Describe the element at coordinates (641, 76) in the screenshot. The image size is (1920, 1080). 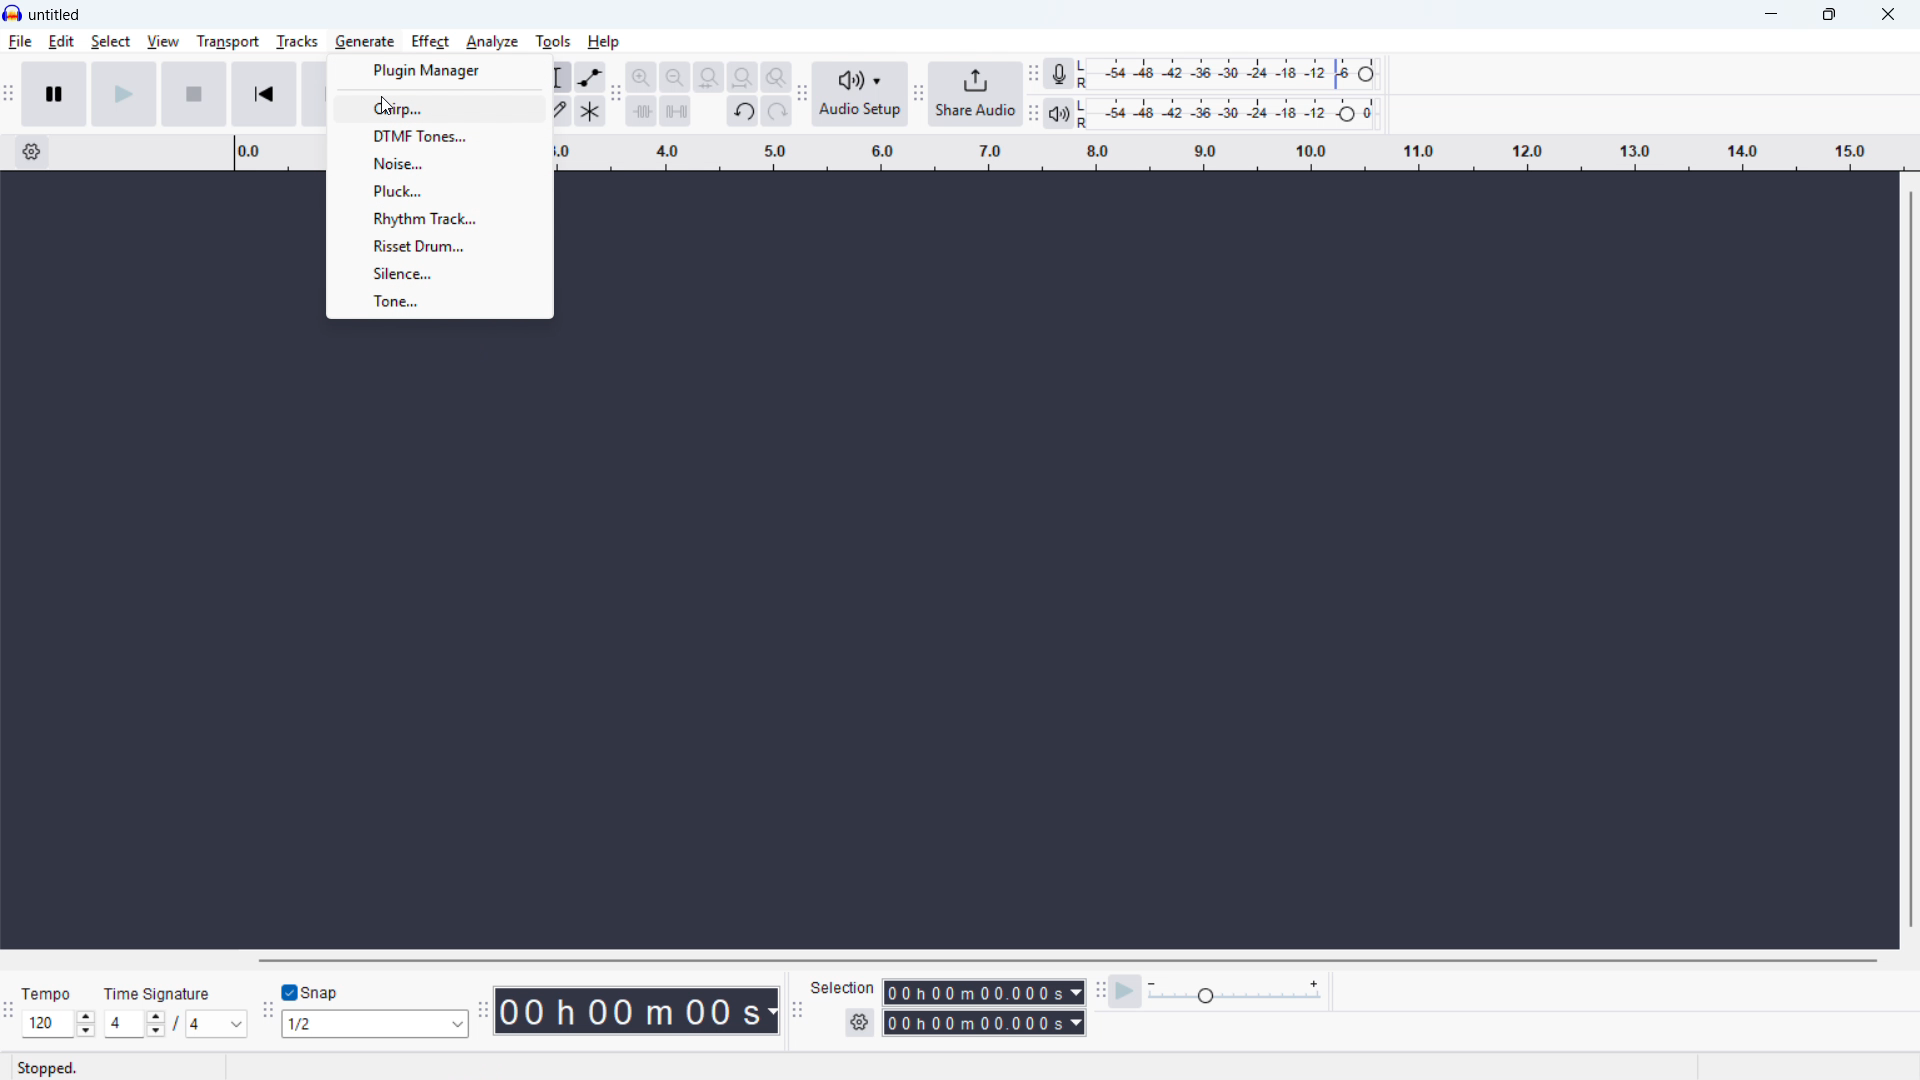
I see `Zoom in ` at that location.